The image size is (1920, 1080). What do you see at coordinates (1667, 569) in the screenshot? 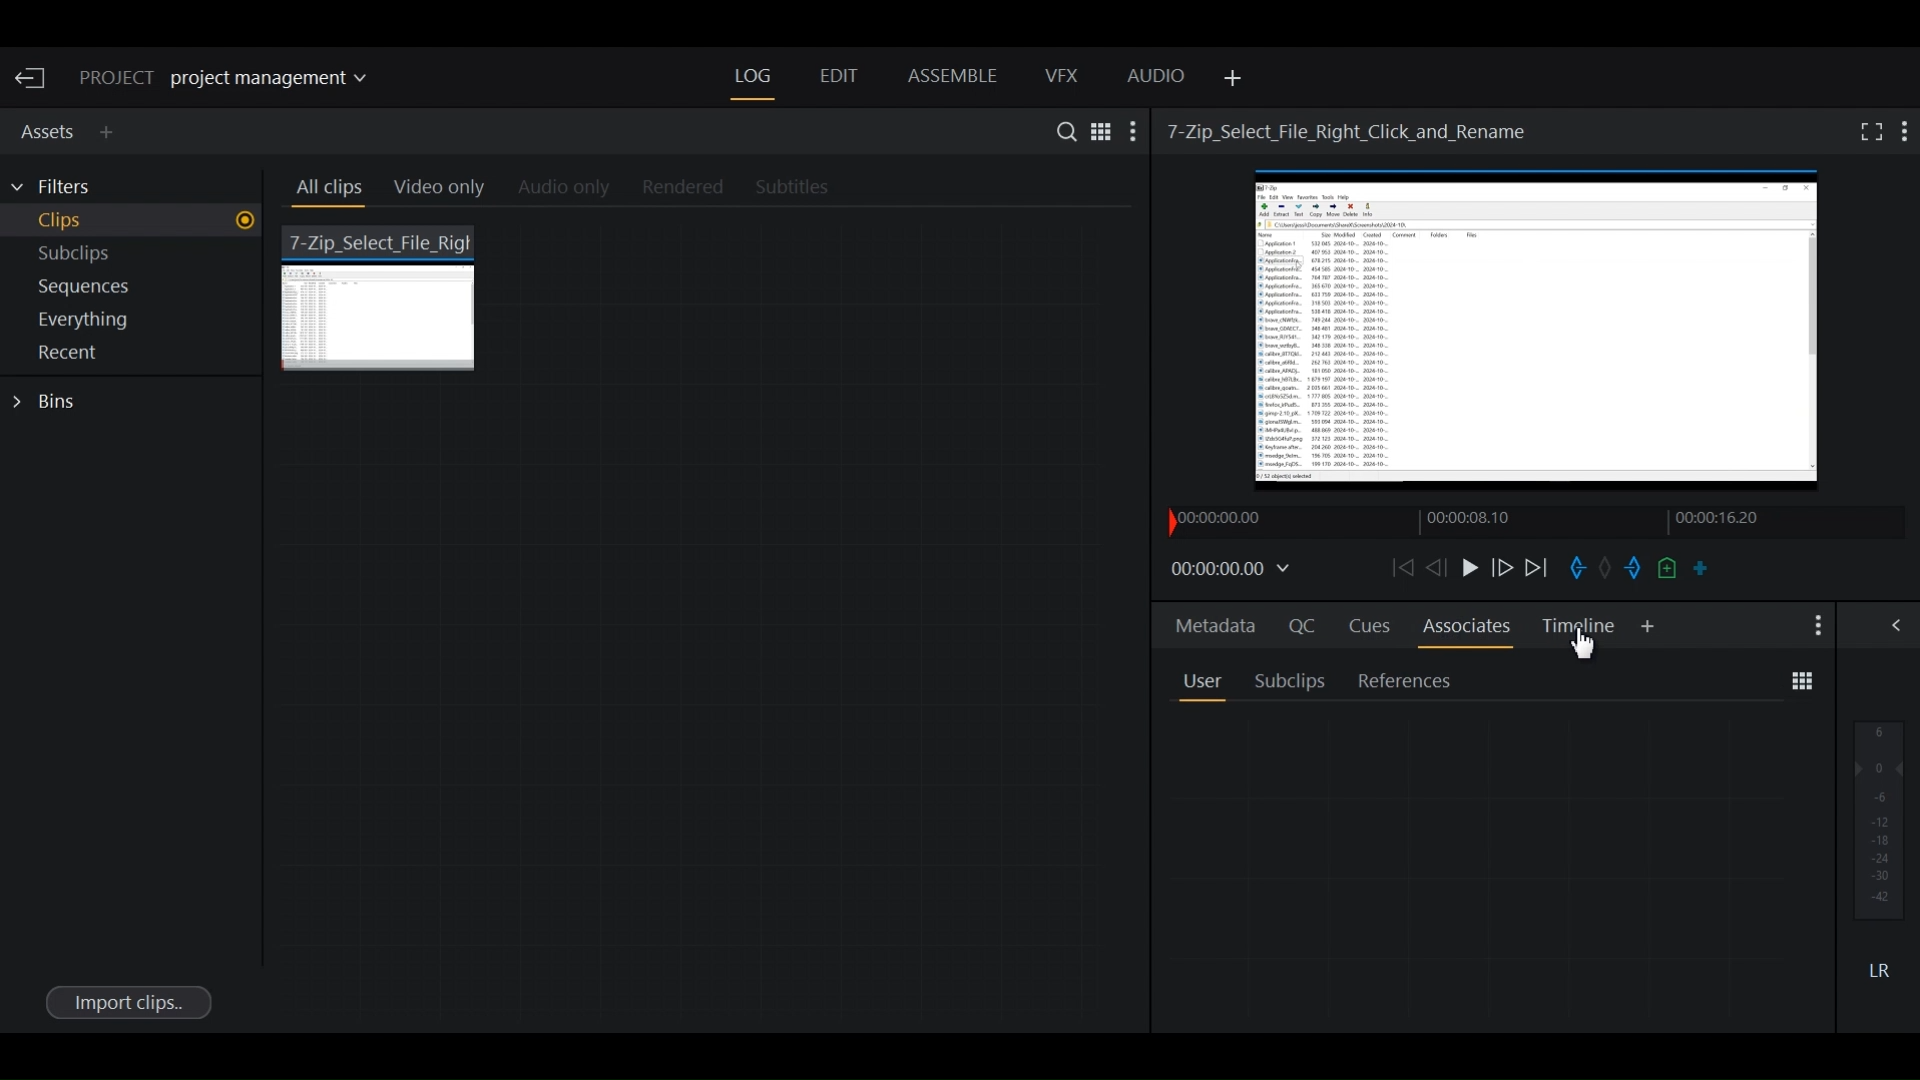
I see `Add a cue` at bounding box center [1667, 569].